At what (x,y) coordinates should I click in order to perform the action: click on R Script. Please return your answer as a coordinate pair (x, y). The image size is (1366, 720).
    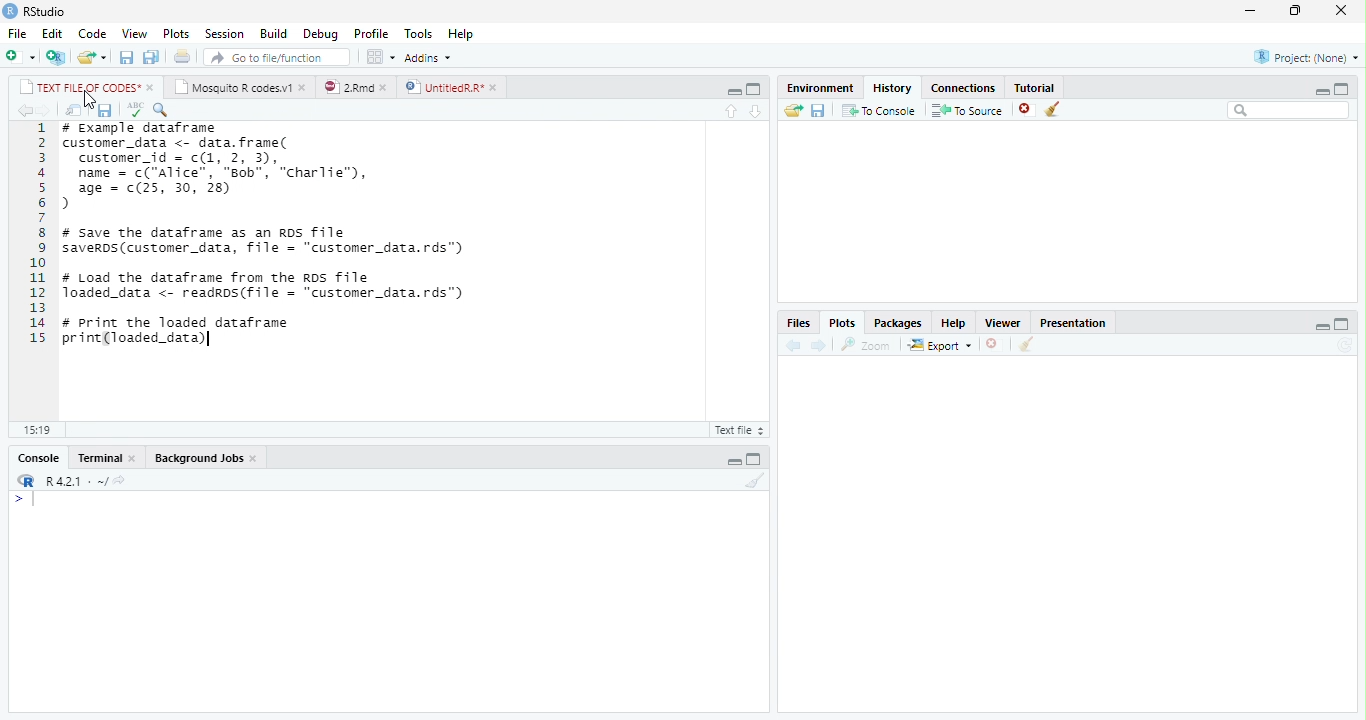
    Looking at the image, I should click on (740, 429).